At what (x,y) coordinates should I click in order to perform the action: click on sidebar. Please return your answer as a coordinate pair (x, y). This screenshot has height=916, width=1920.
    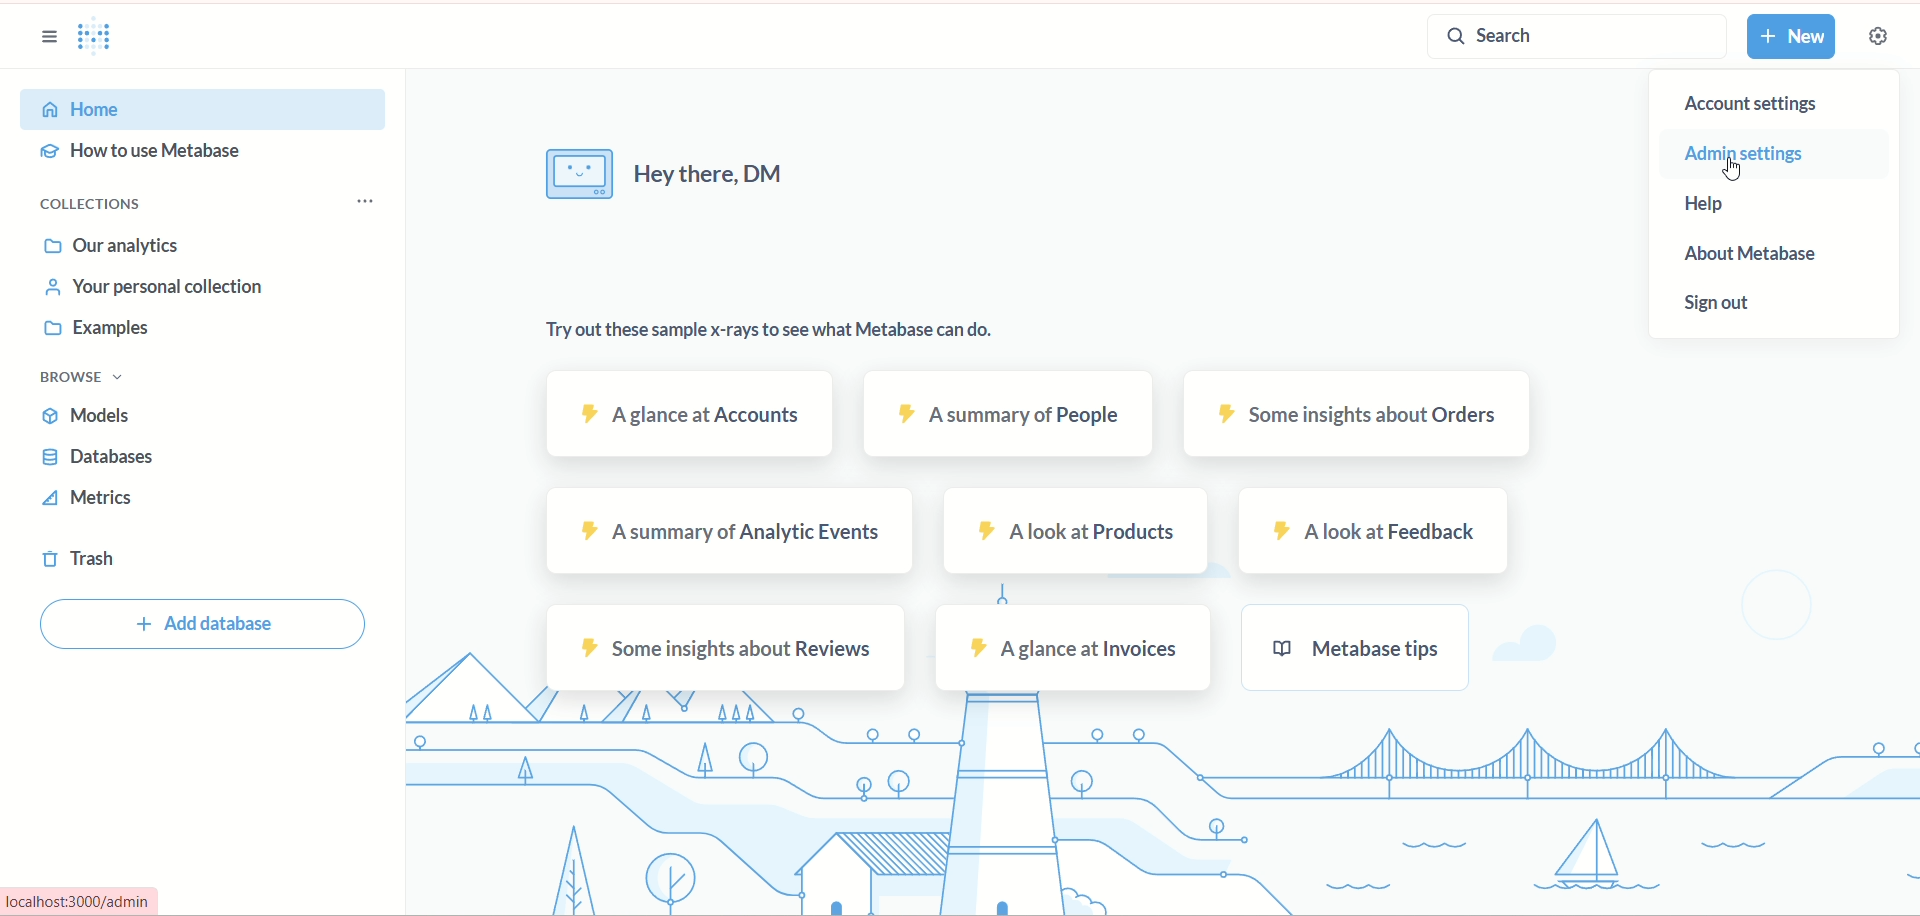
    Looking at the image, I should click on (41, 41).